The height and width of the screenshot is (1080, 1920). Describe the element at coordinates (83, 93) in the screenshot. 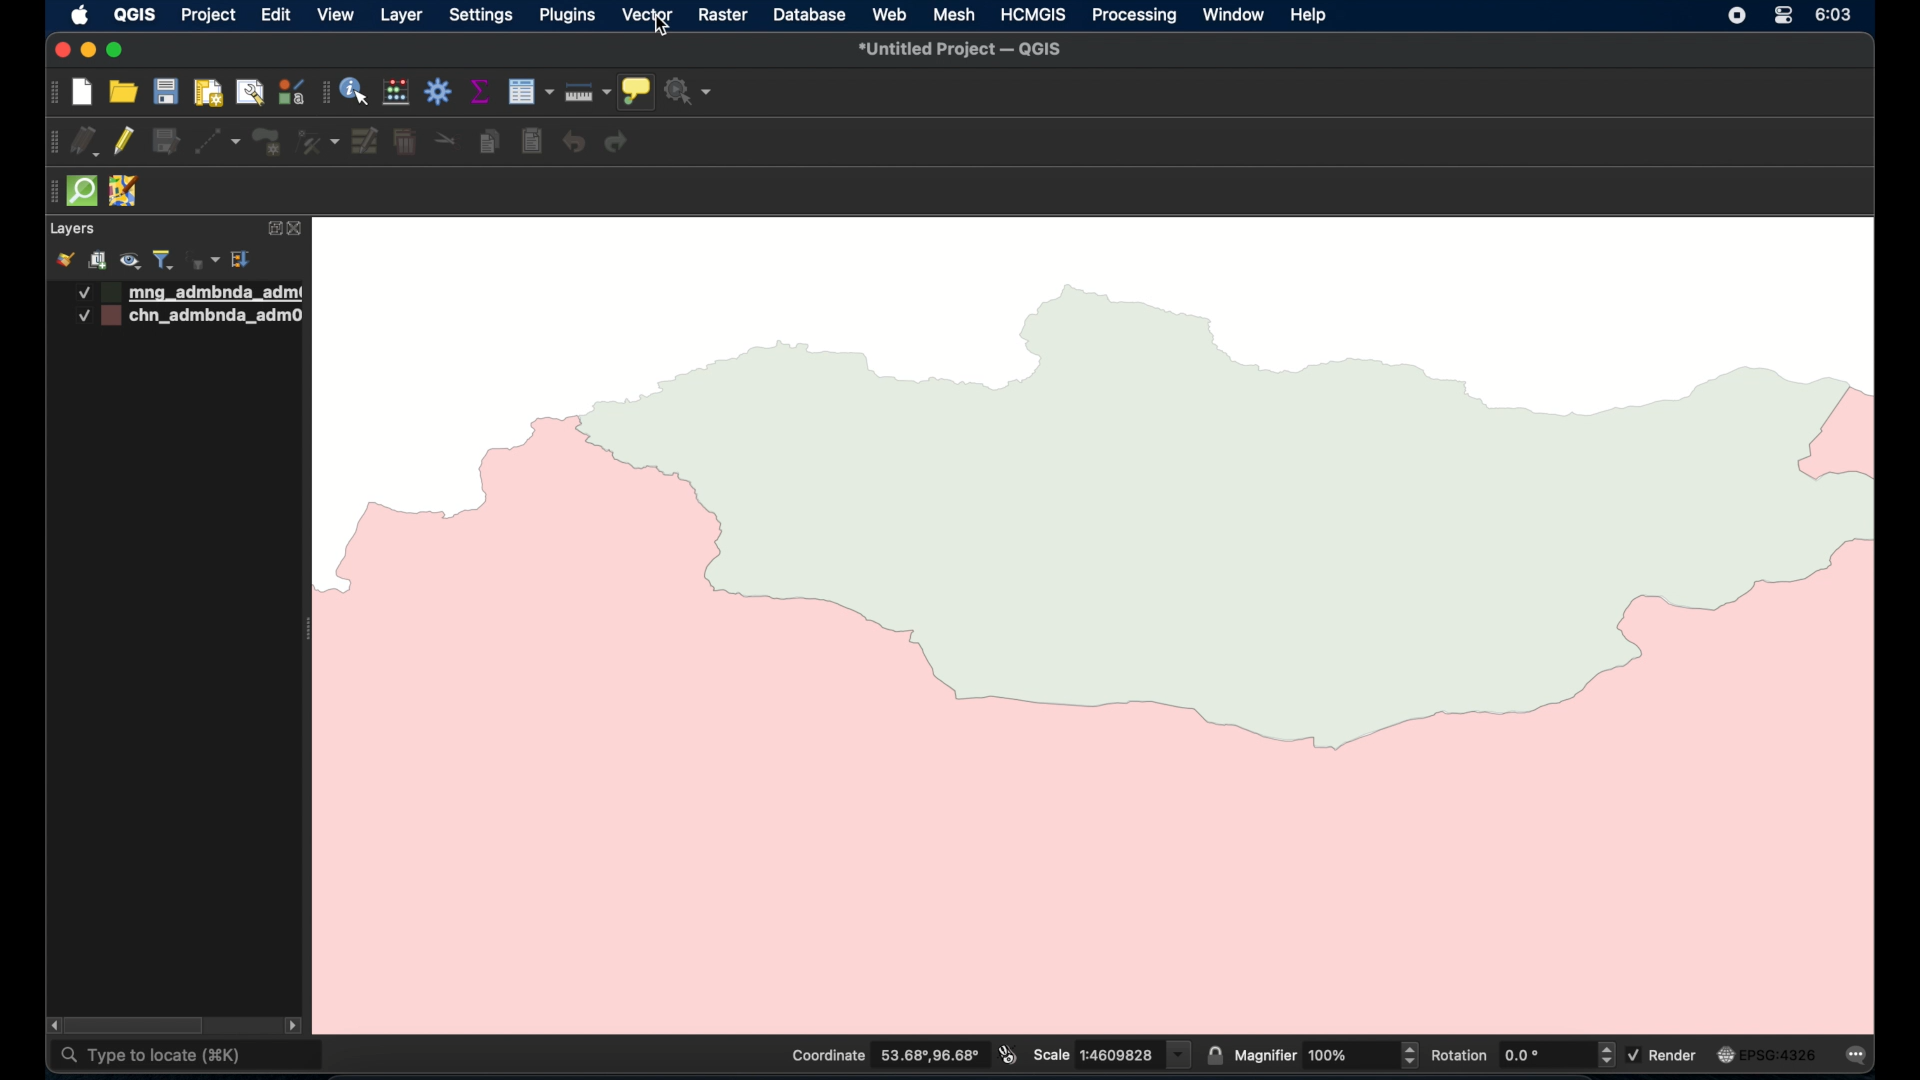

I see `new project` at that location.